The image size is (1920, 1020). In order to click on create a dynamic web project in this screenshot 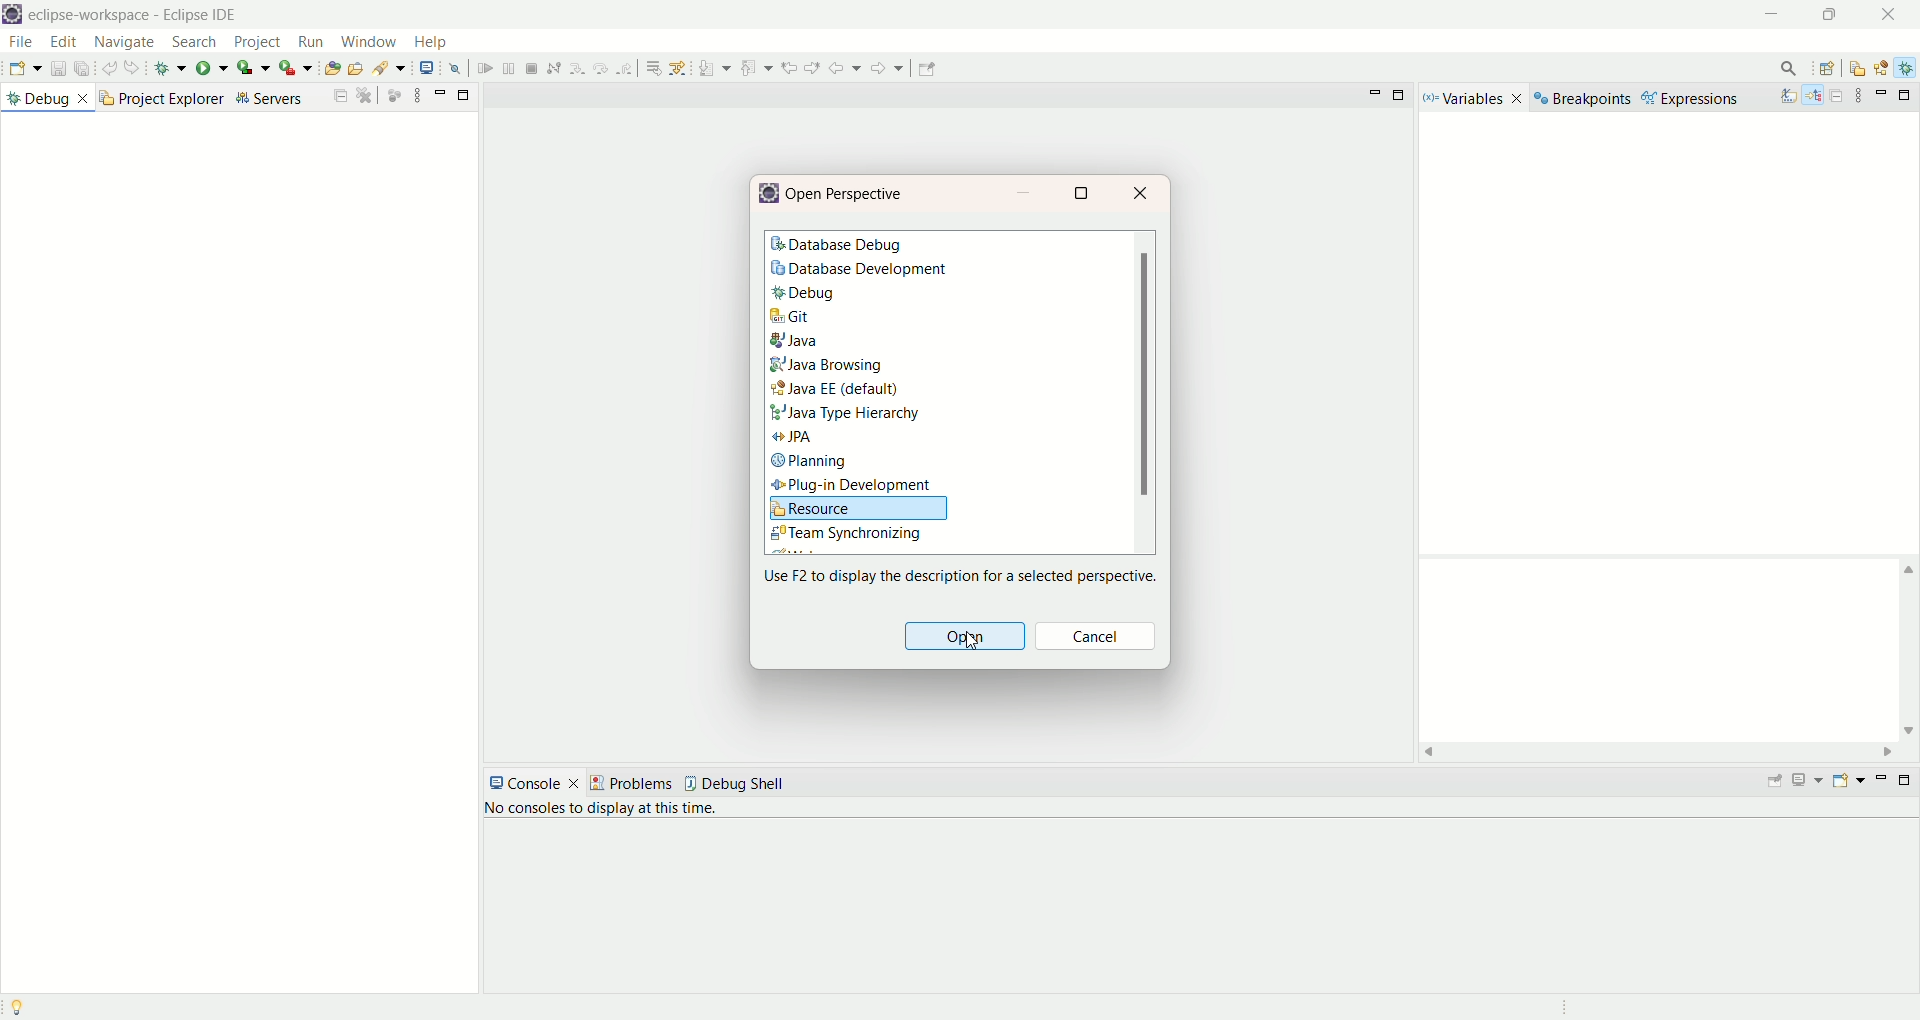, I will do `click(341, 70)`.